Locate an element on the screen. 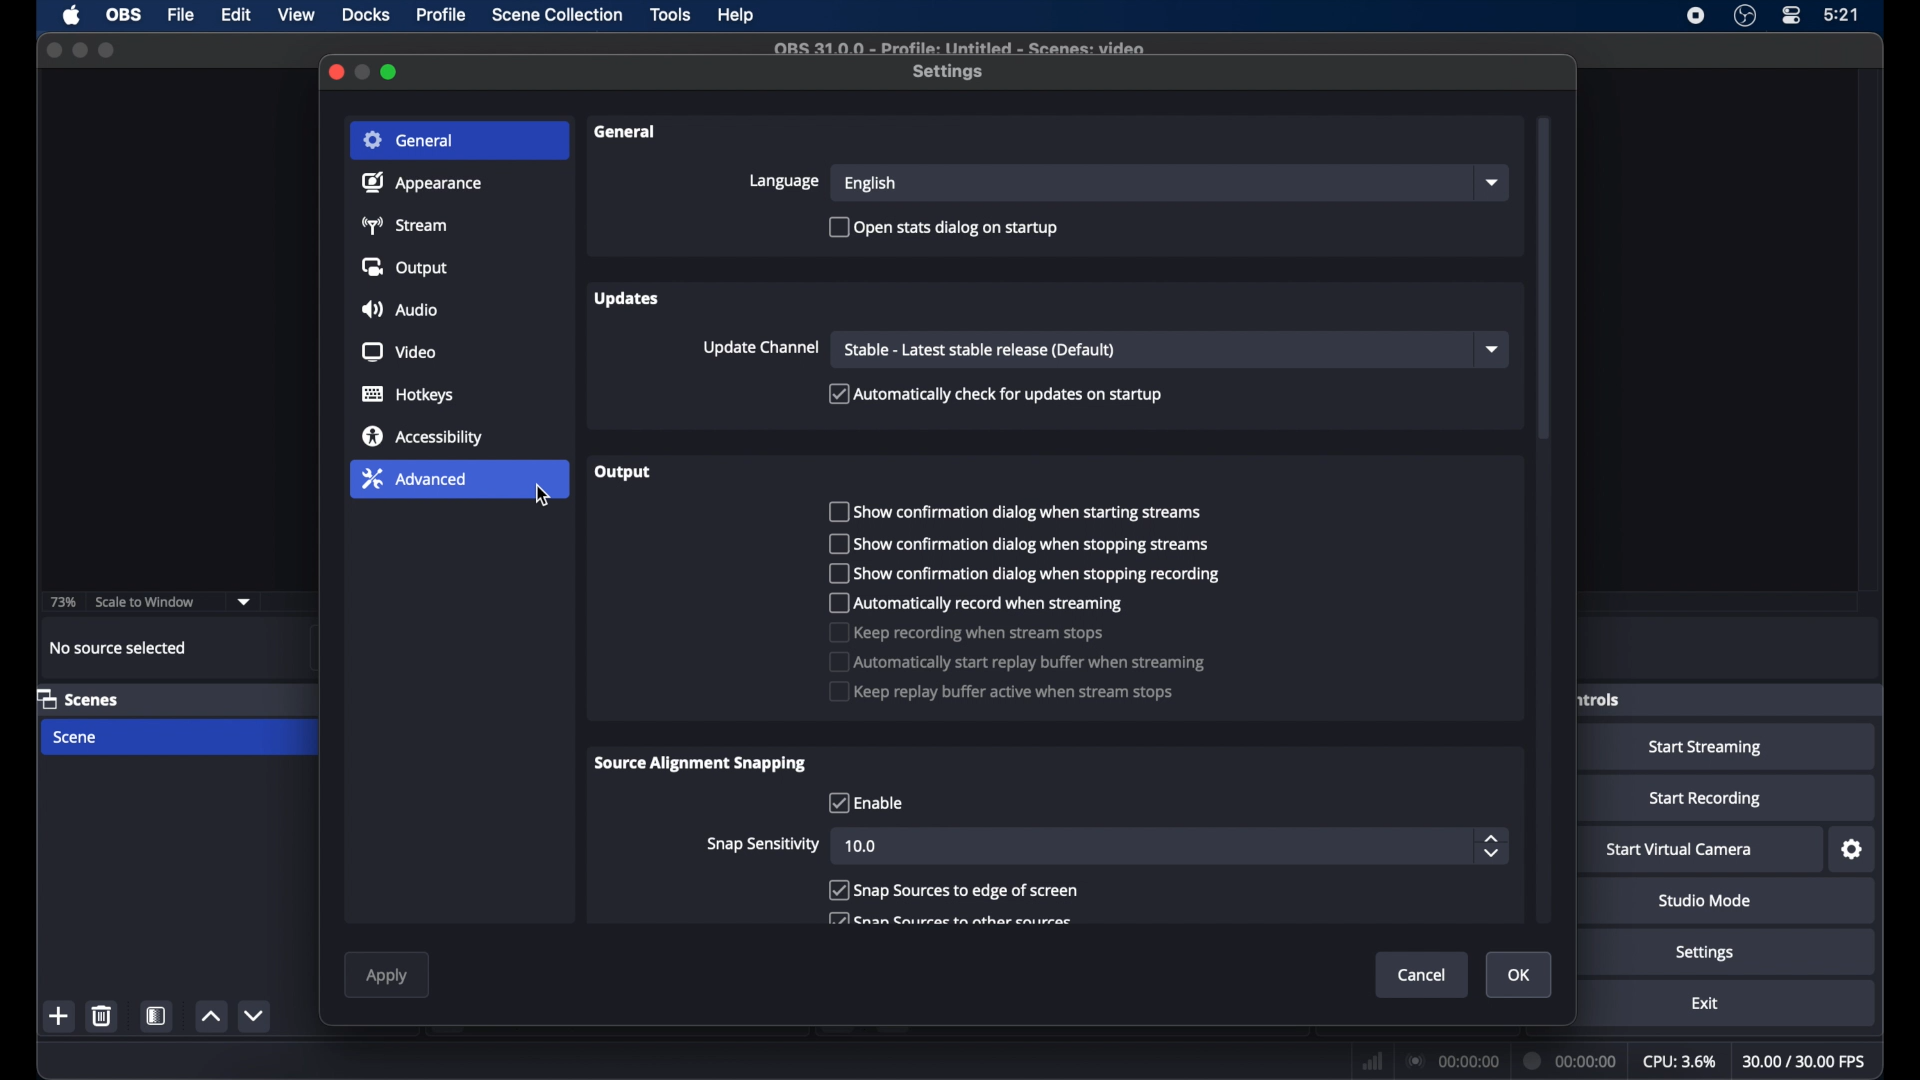 This screenshot has width=1920, height=1080. help is located at coordinates (737, 16).